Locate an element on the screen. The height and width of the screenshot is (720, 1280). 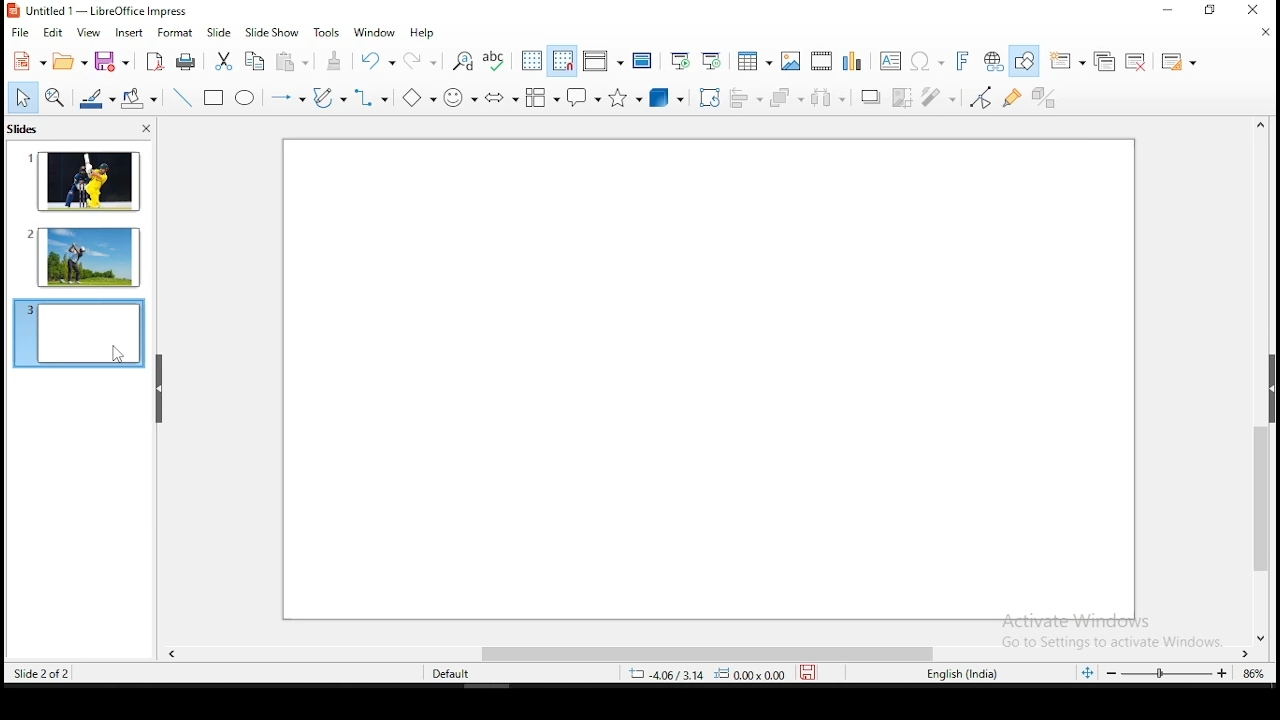
english (india) is located at coordinates (957, 673).